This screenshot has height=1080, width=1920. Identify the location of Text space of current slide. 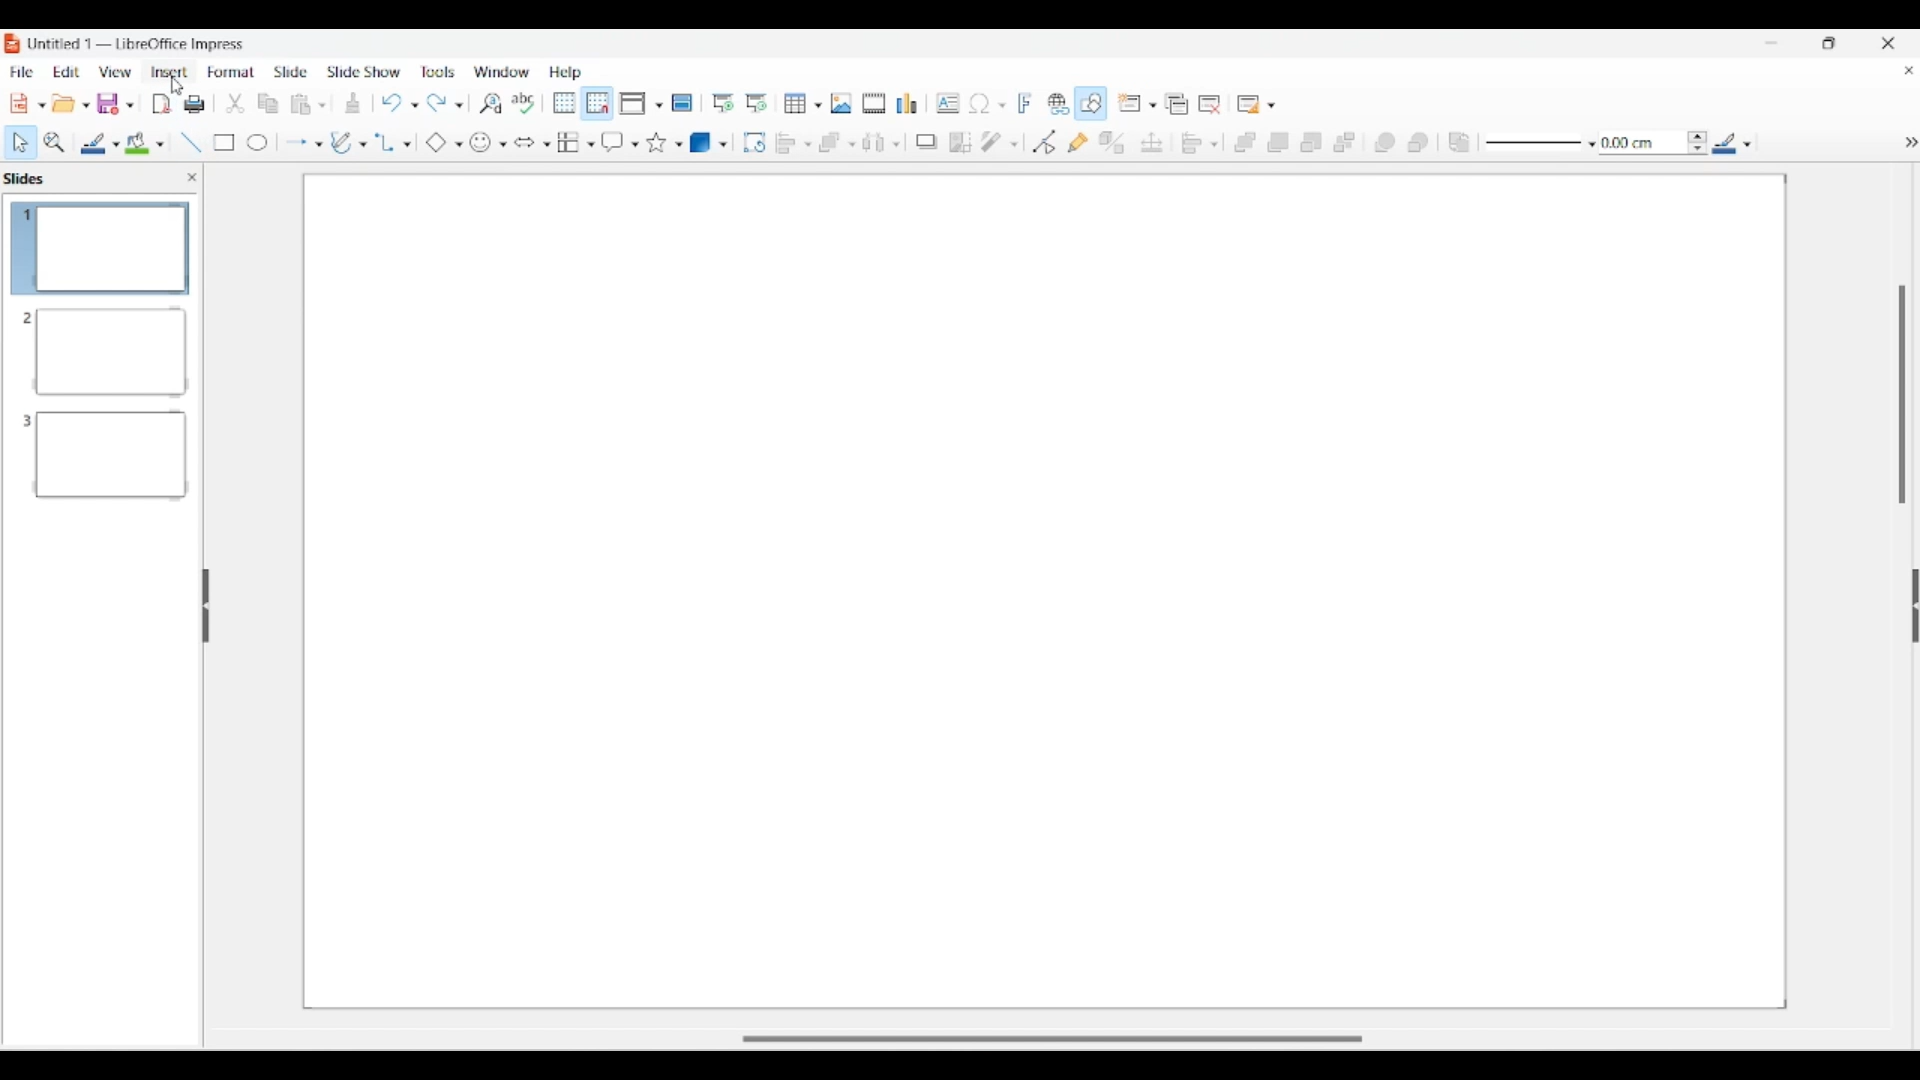
(1045, 591).